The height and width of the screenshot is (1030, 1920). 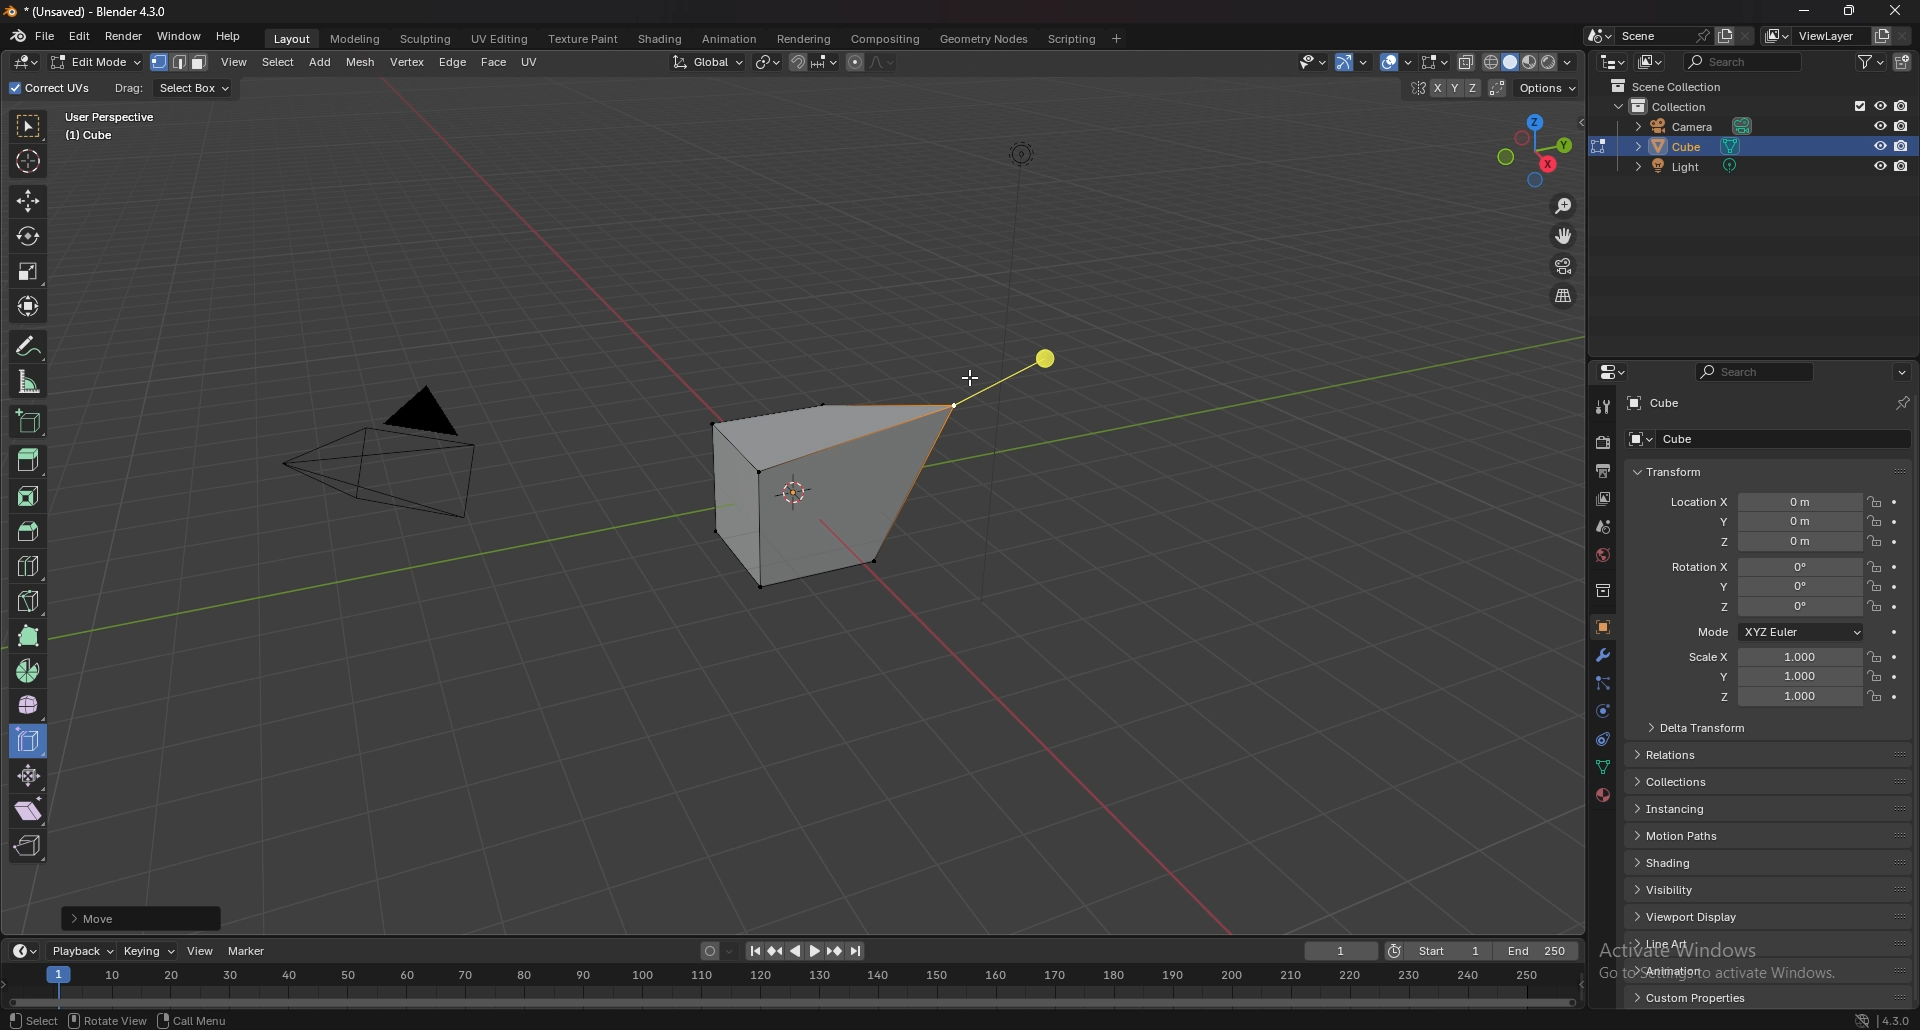 I want to click on view, so click(x=235, y=63).